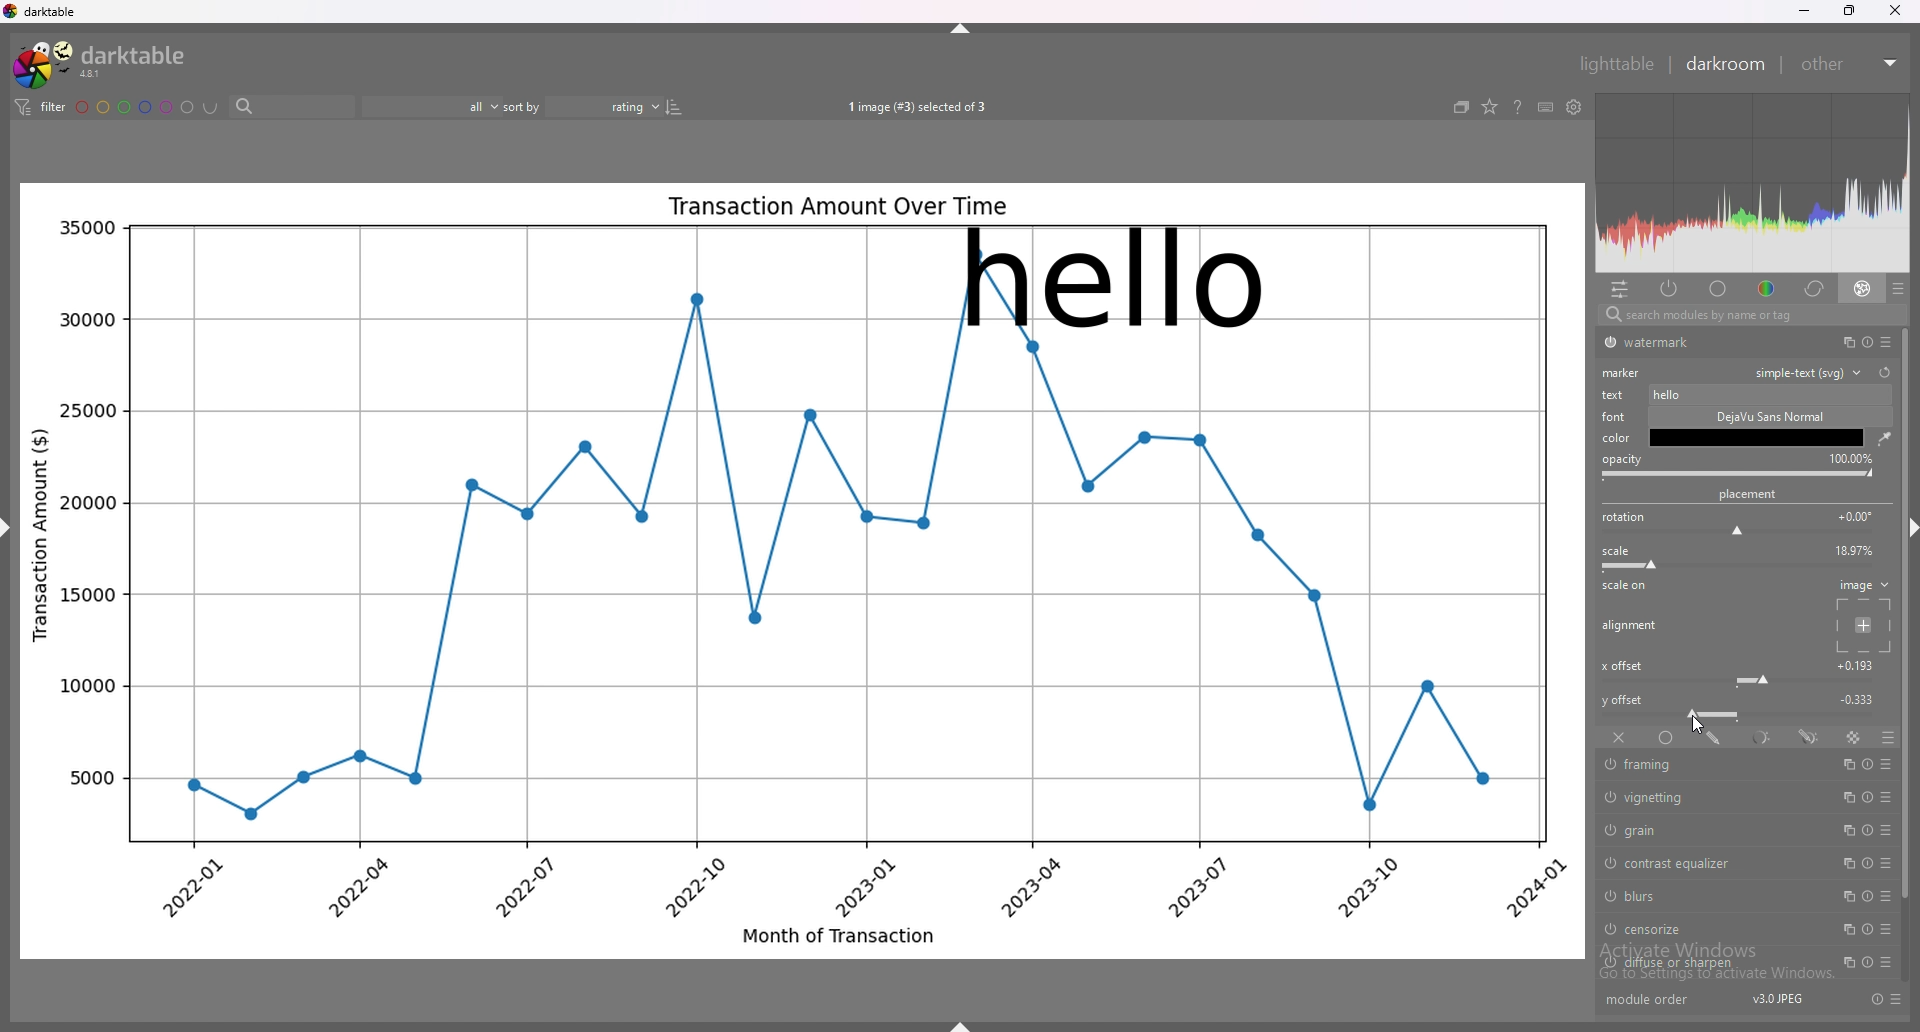 The image size is (1920, 1032). Describe the element at coordinates (100, 63) in the screenshot. I see `darktable` at that location.